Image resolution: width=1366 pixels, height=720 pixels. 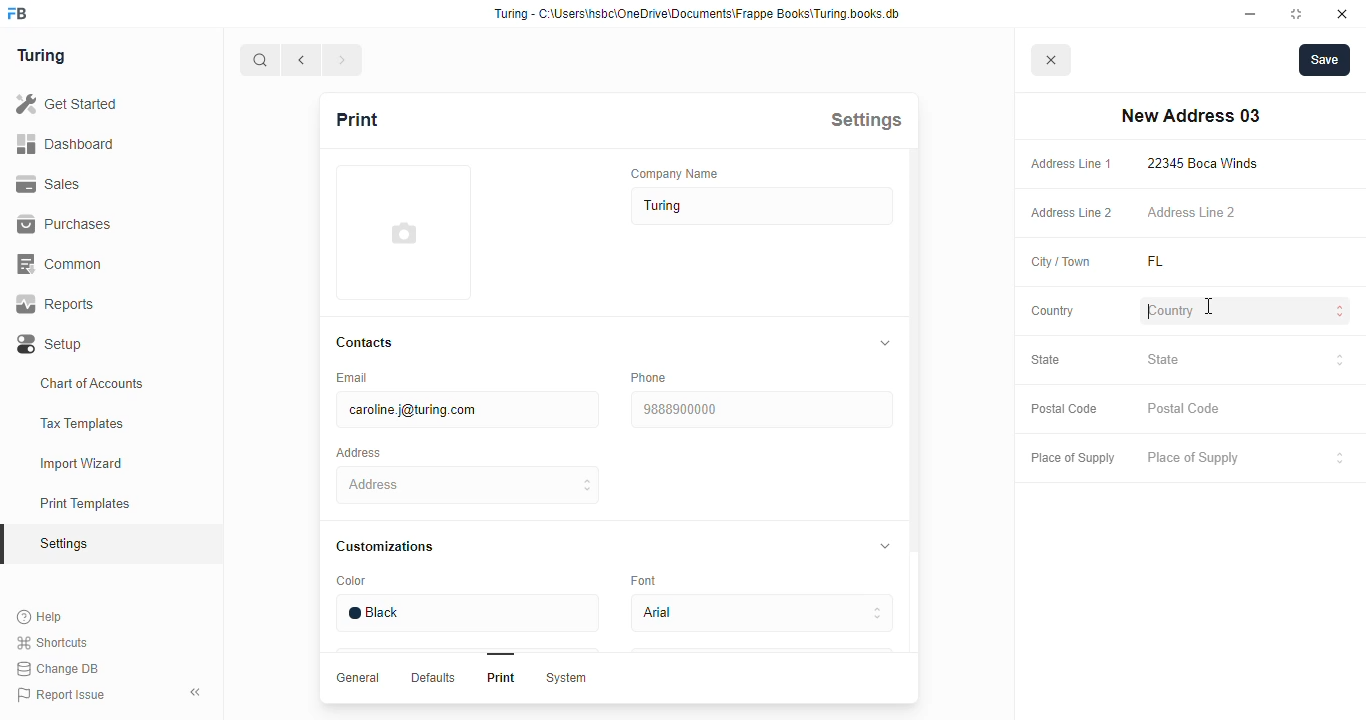 I want to click on image input field, so click(x=401, y=232).